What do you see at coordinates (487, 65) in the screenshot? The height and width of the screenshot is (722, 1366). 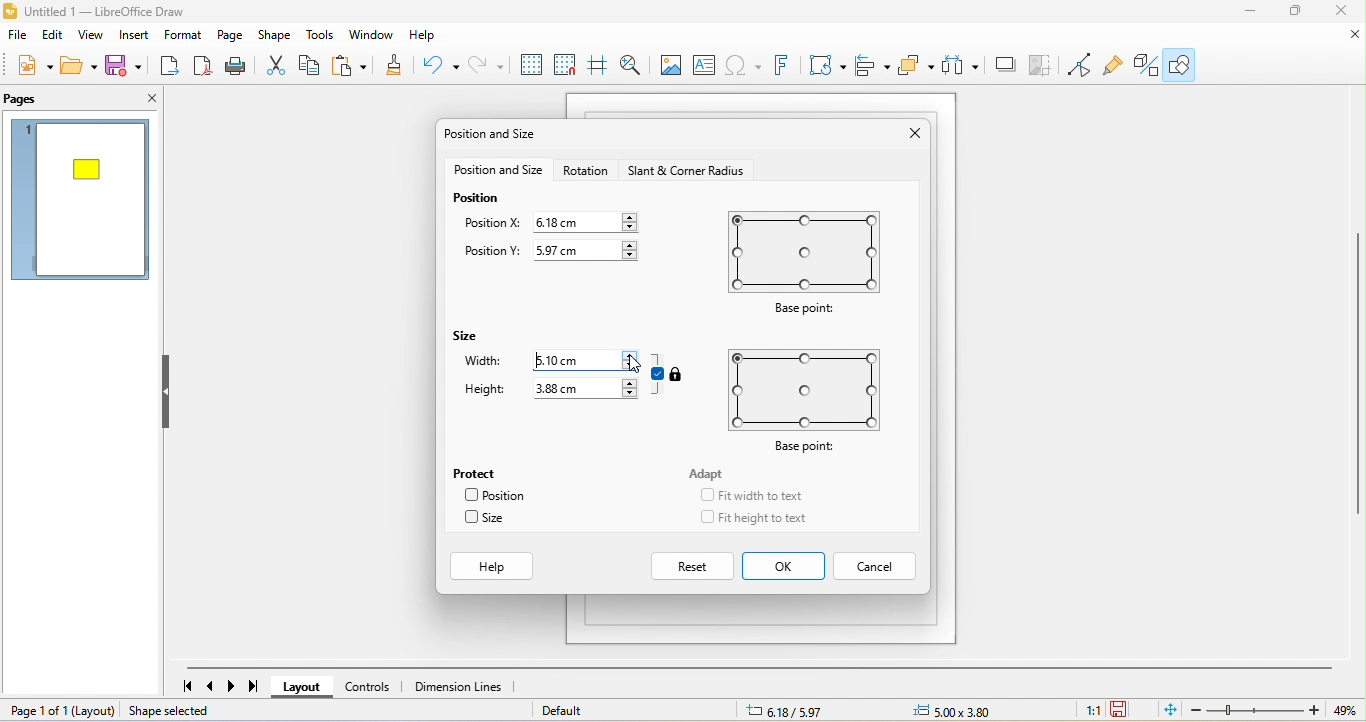 I see `redo` at bounding box center [487, 65].